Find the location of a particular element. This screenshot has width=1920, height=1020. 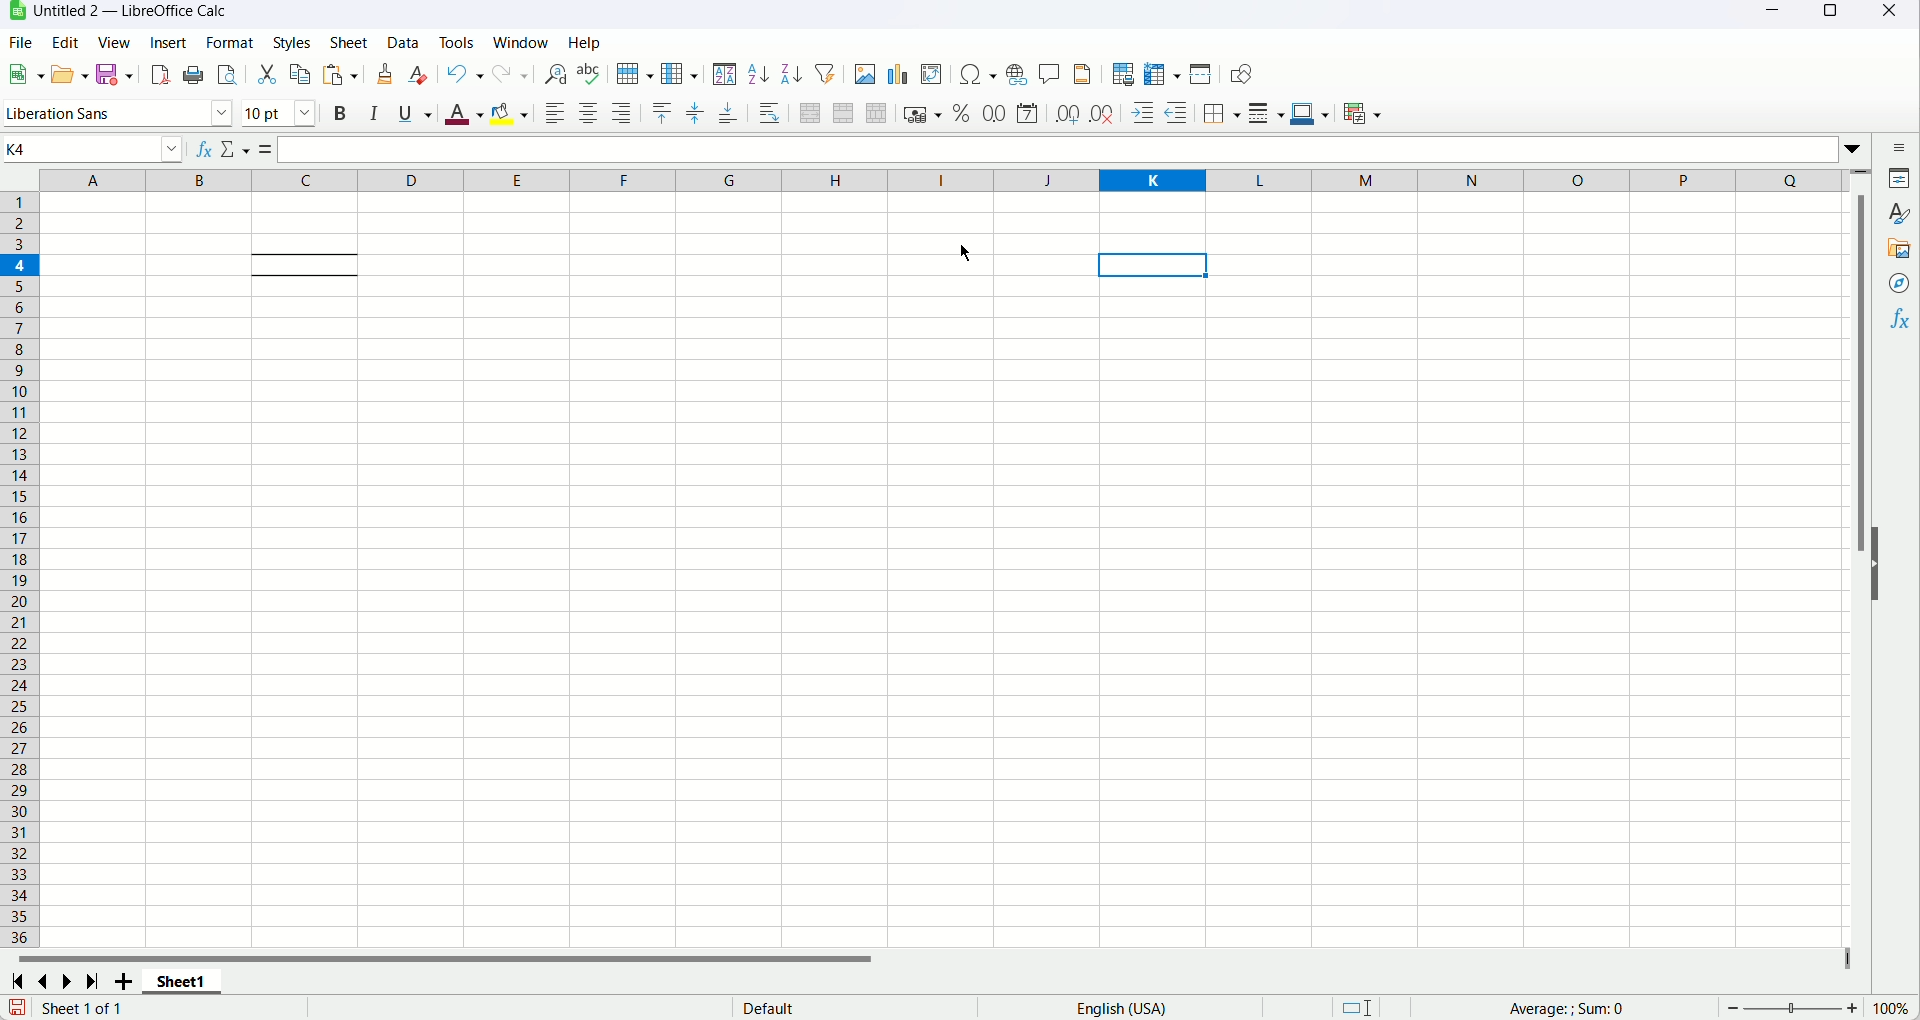

Row number is located at coordinates (20, 568).